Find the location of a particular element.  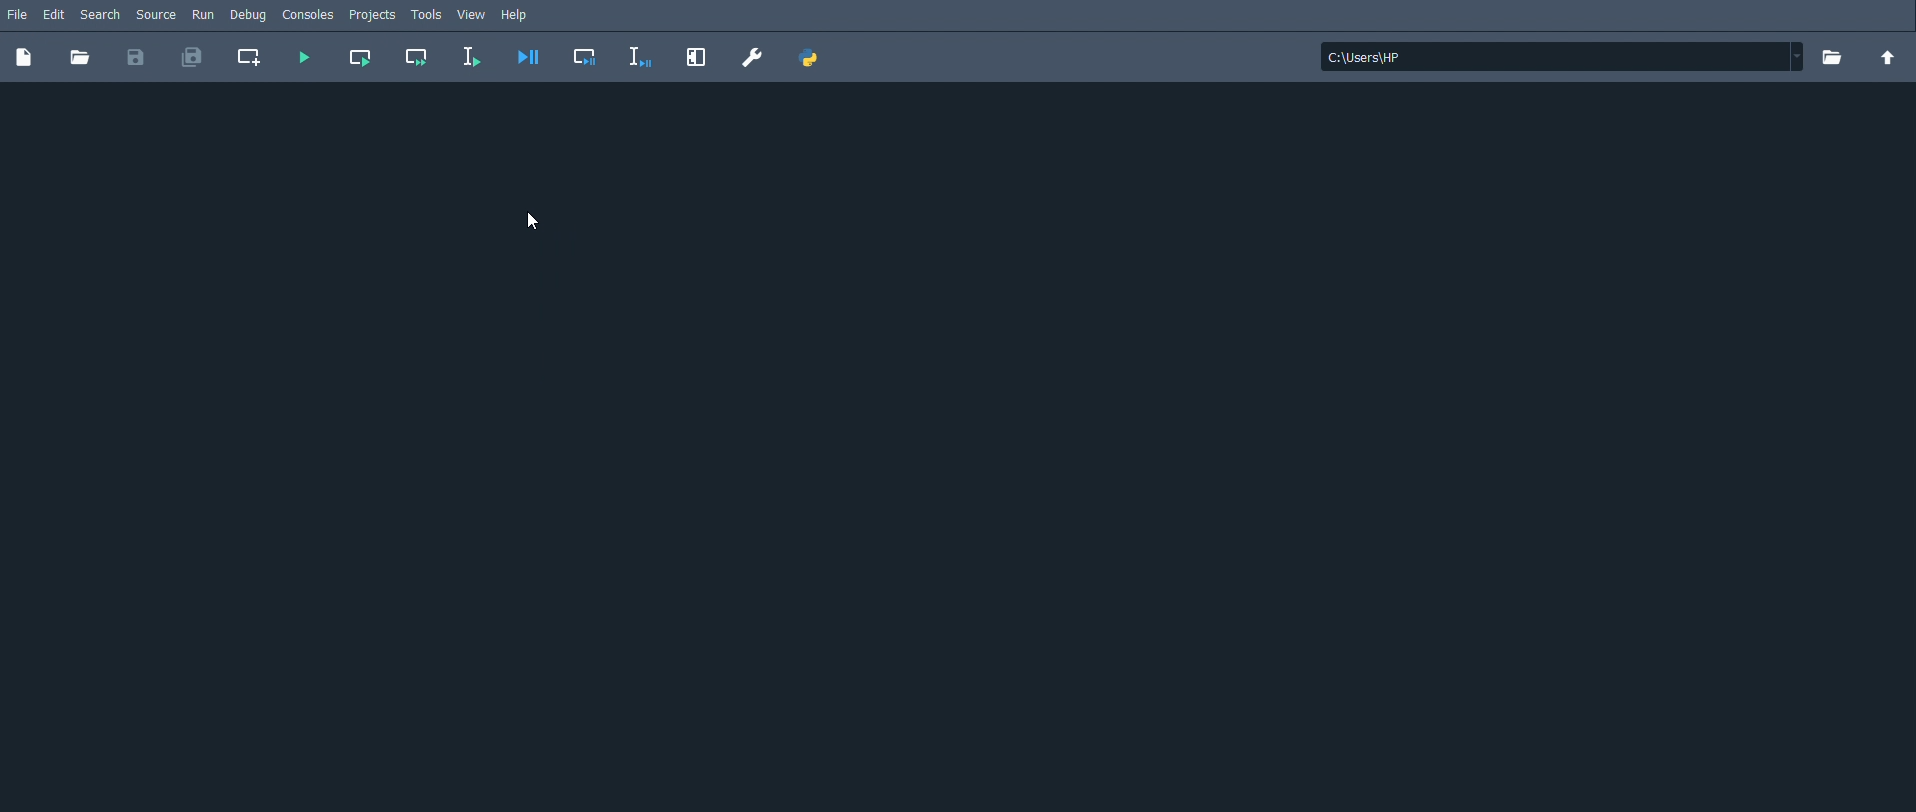

Save all files is located at coordinates (193, 57).